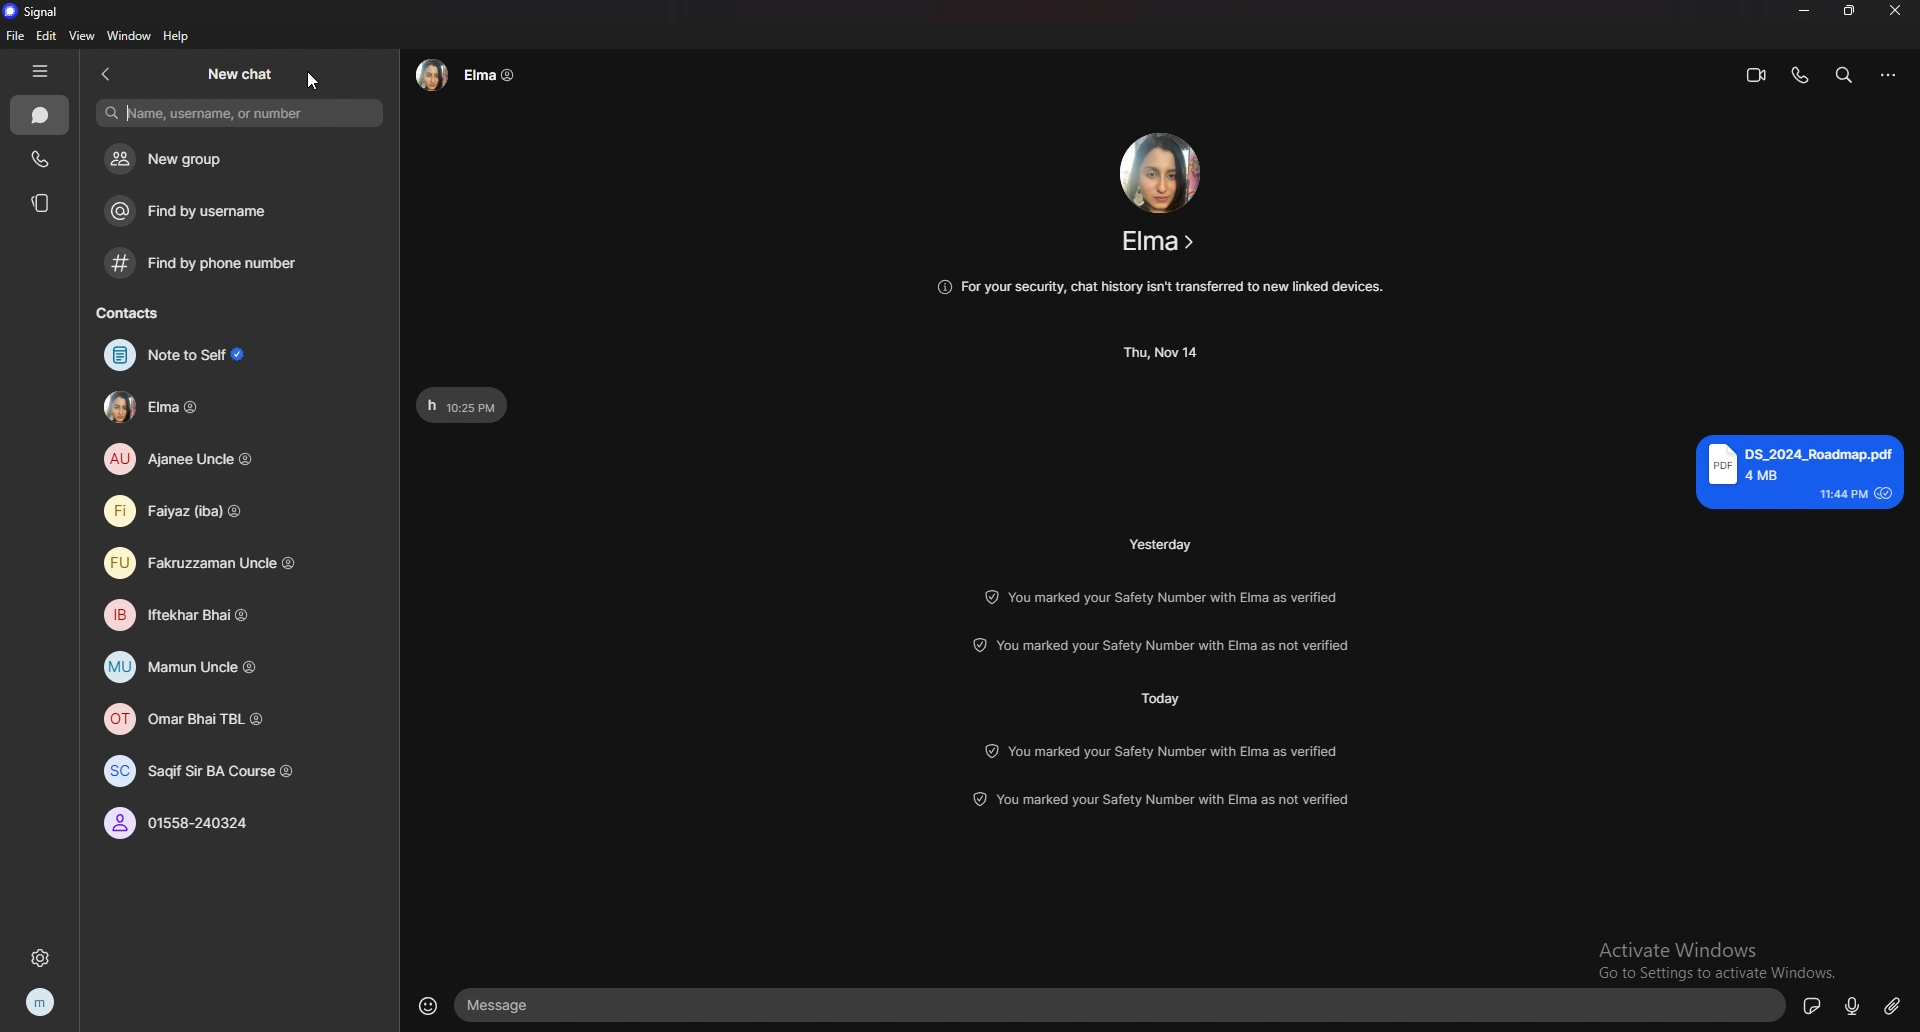 Image resolution: width=1920 pixels, height=1032 pixels. What do you see at coordinates (83, 37) in the screenshot?
I see `view` at bounding box center [83, 37].